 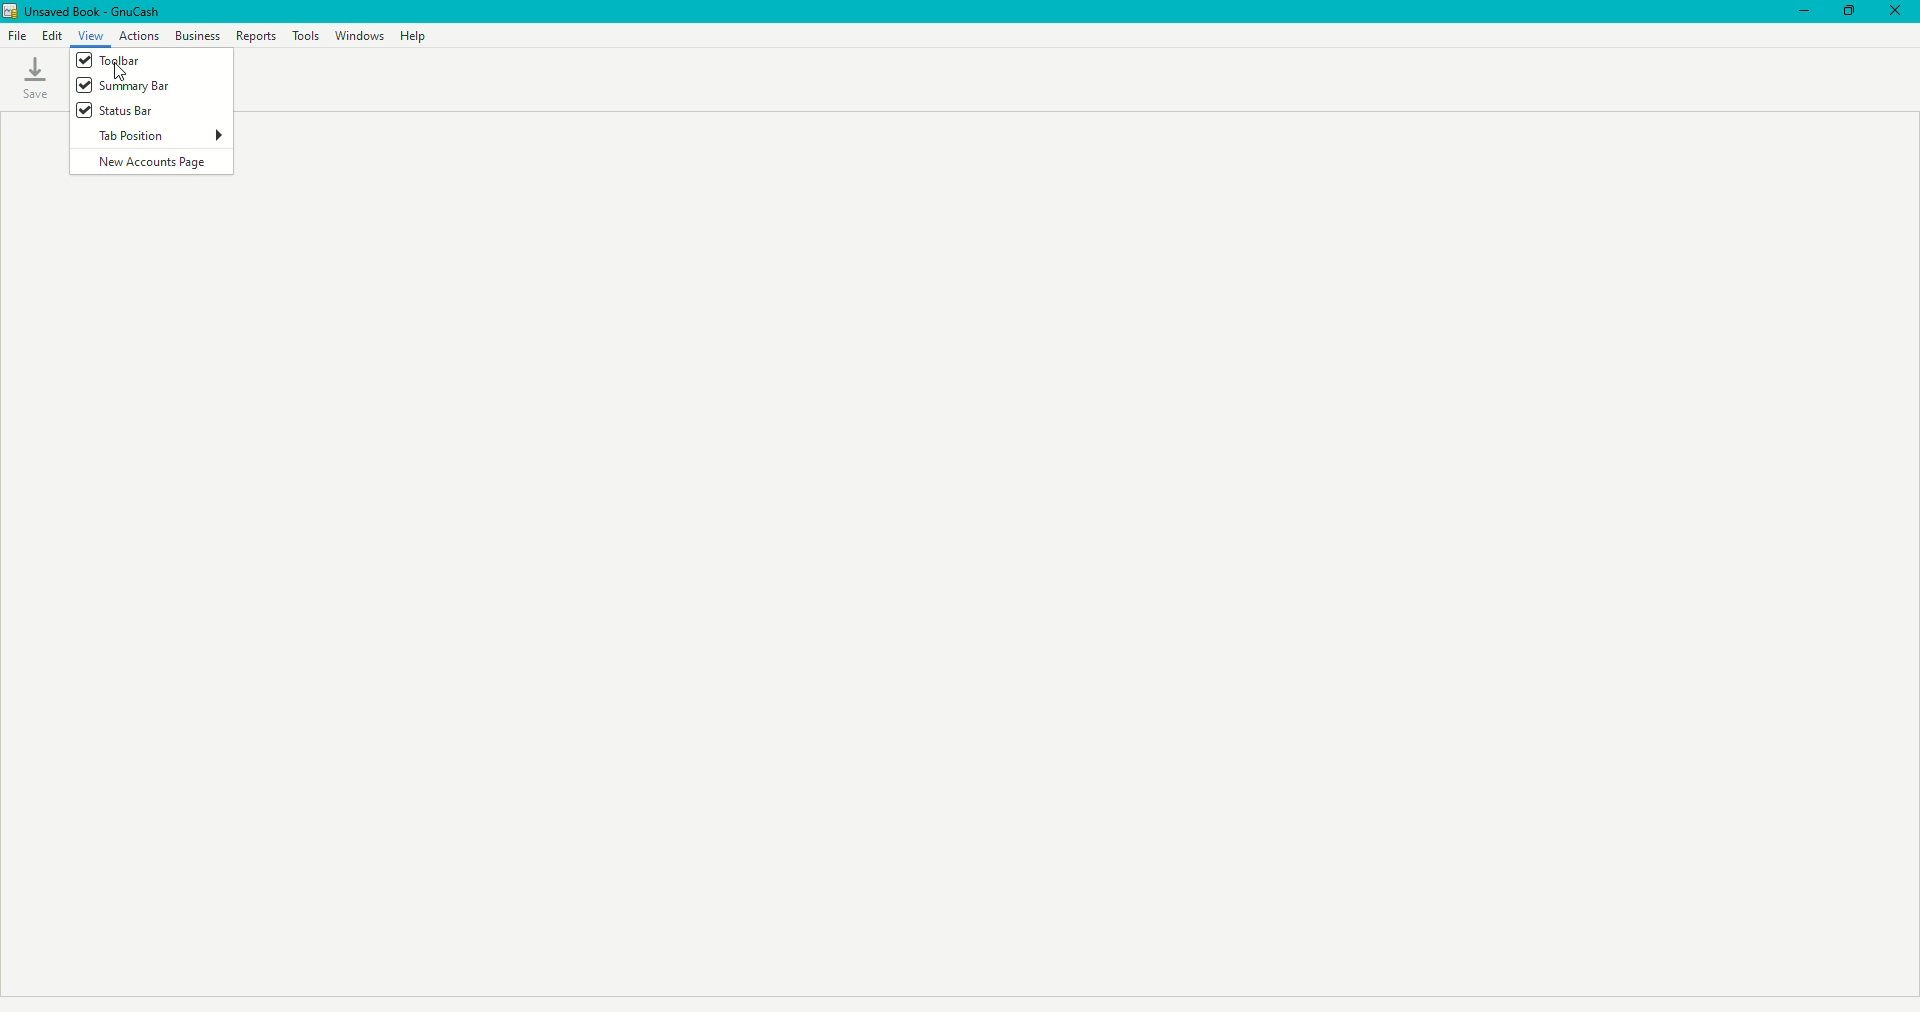 What do you see at coordinates (162, 137) in the screenshot?
I see `Tab Position` at bounding box center [162, 137].